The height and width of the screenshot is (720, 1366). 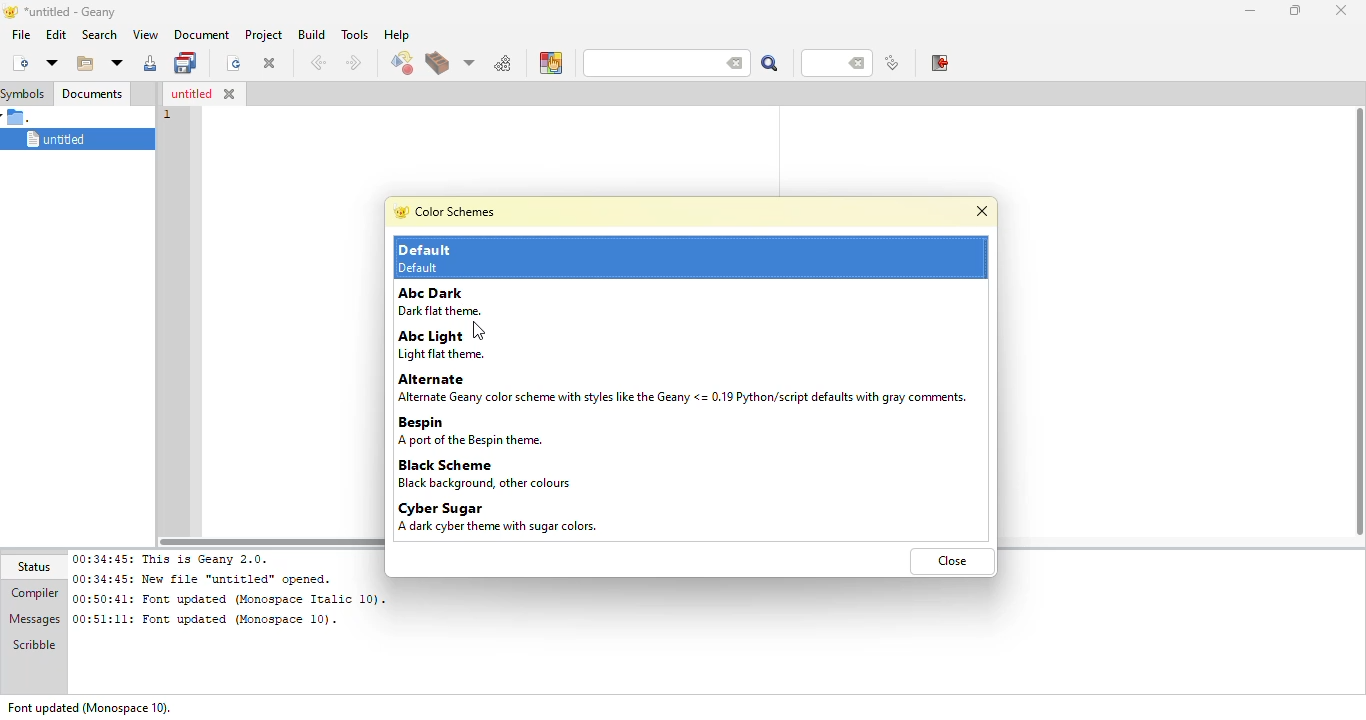 I want to click on project, so click(x=263, y=34).